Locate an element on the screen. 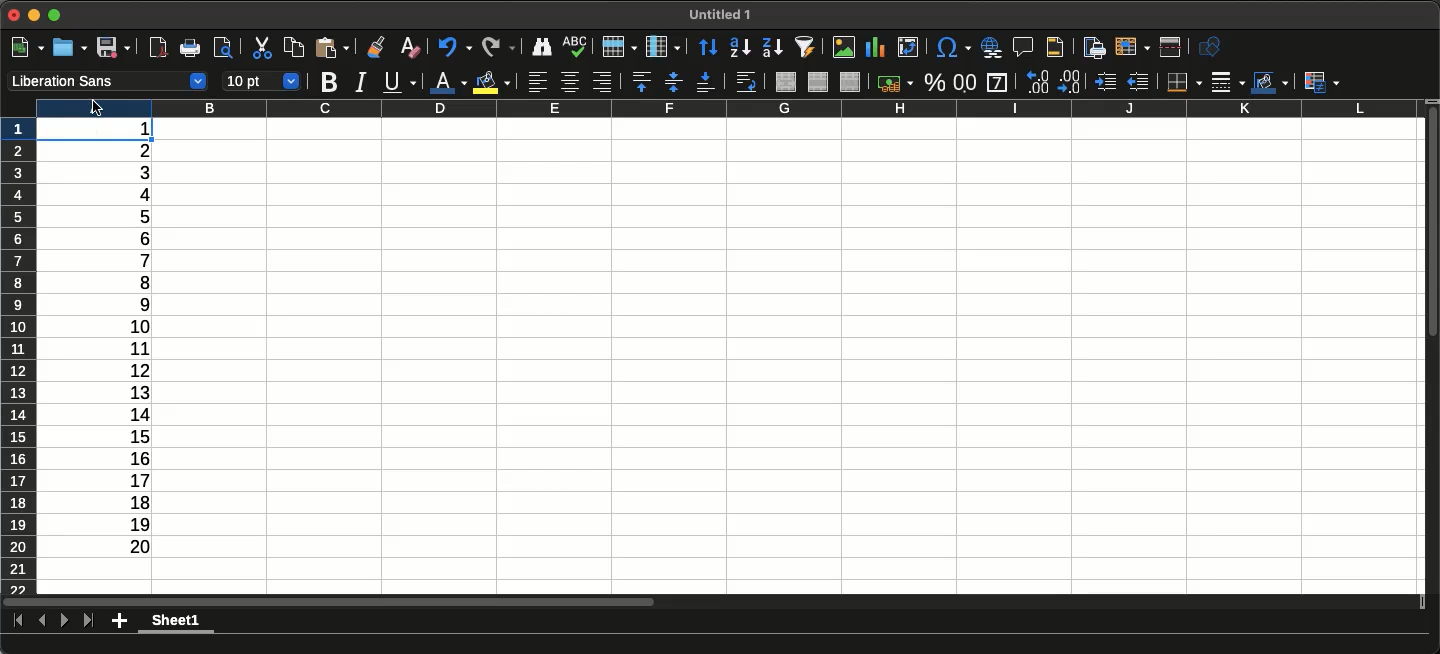  File name is located at coordinates (719, 14).